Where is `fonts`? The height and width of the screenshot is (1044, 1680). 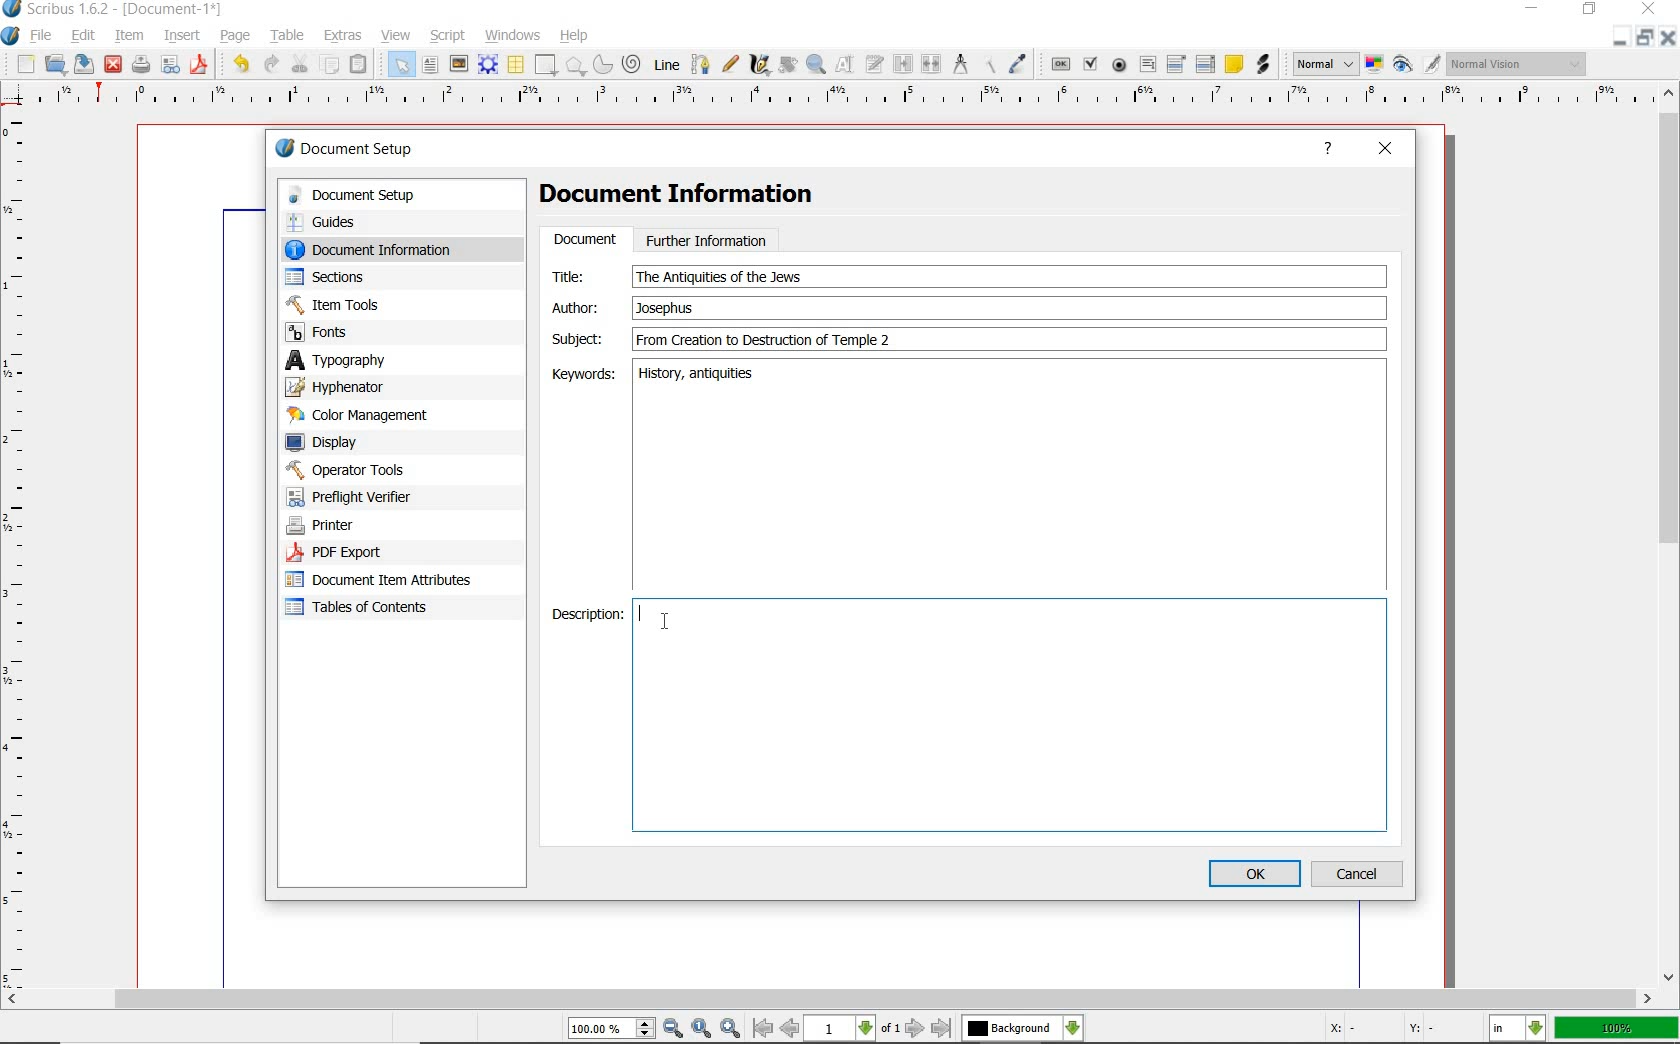
fonts is located at coordinates (379, 333).